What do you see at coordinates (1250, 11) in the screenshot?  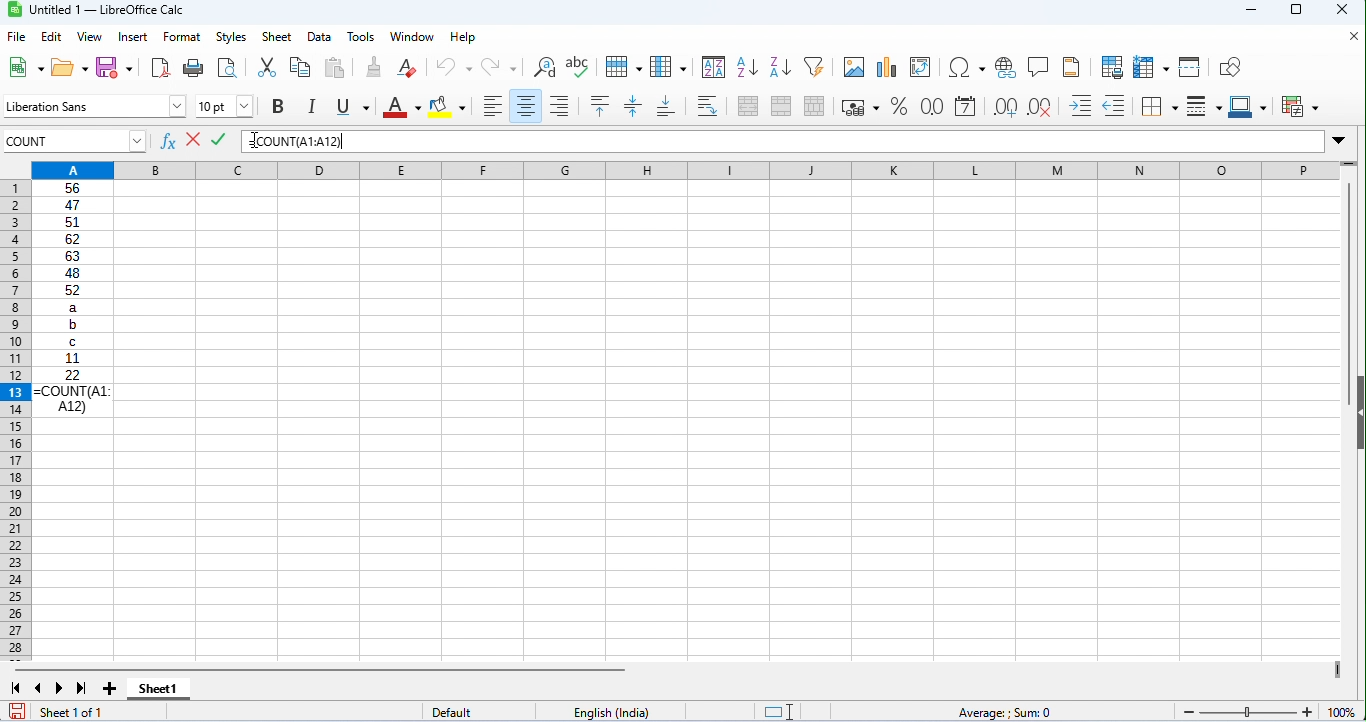 I see `minimize` at bounding box center [1250, 11].